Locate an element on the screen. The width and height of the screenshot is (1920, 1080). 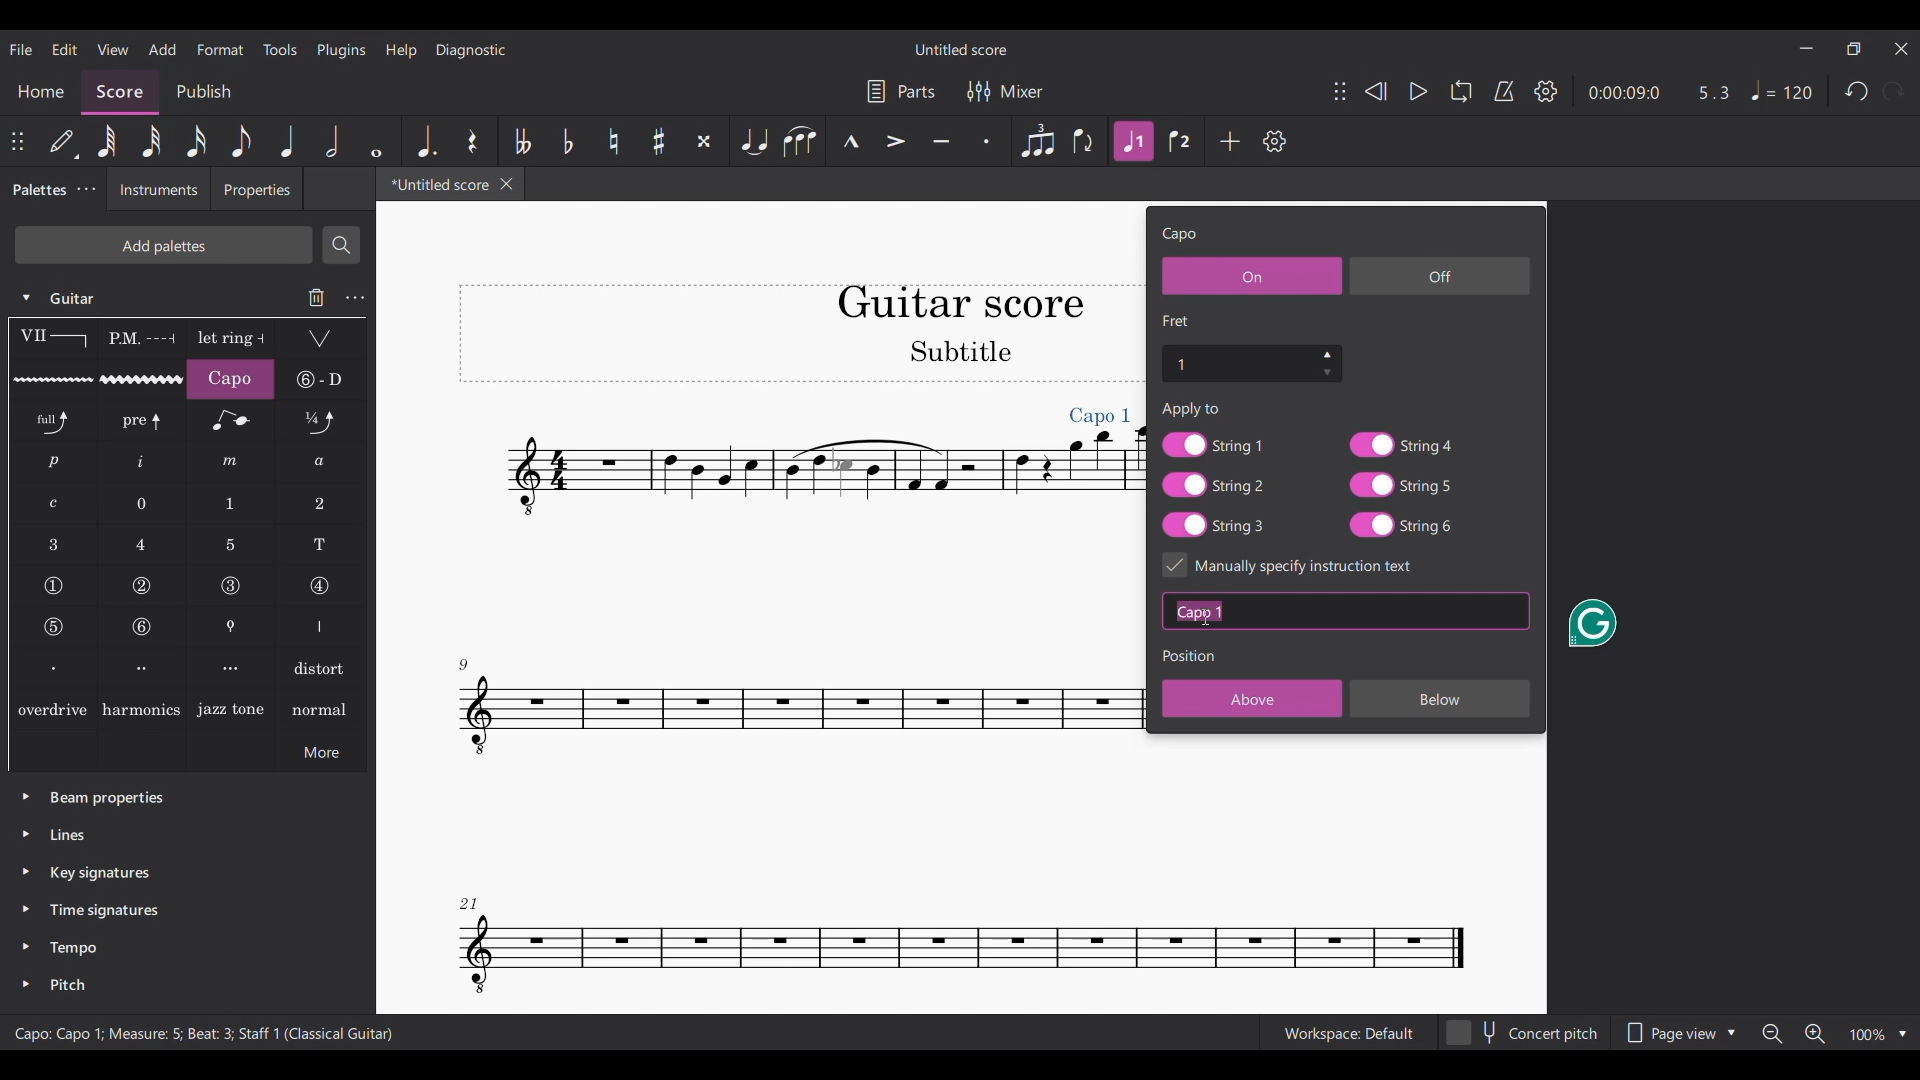
Text is located at coordinates (1192, 409).